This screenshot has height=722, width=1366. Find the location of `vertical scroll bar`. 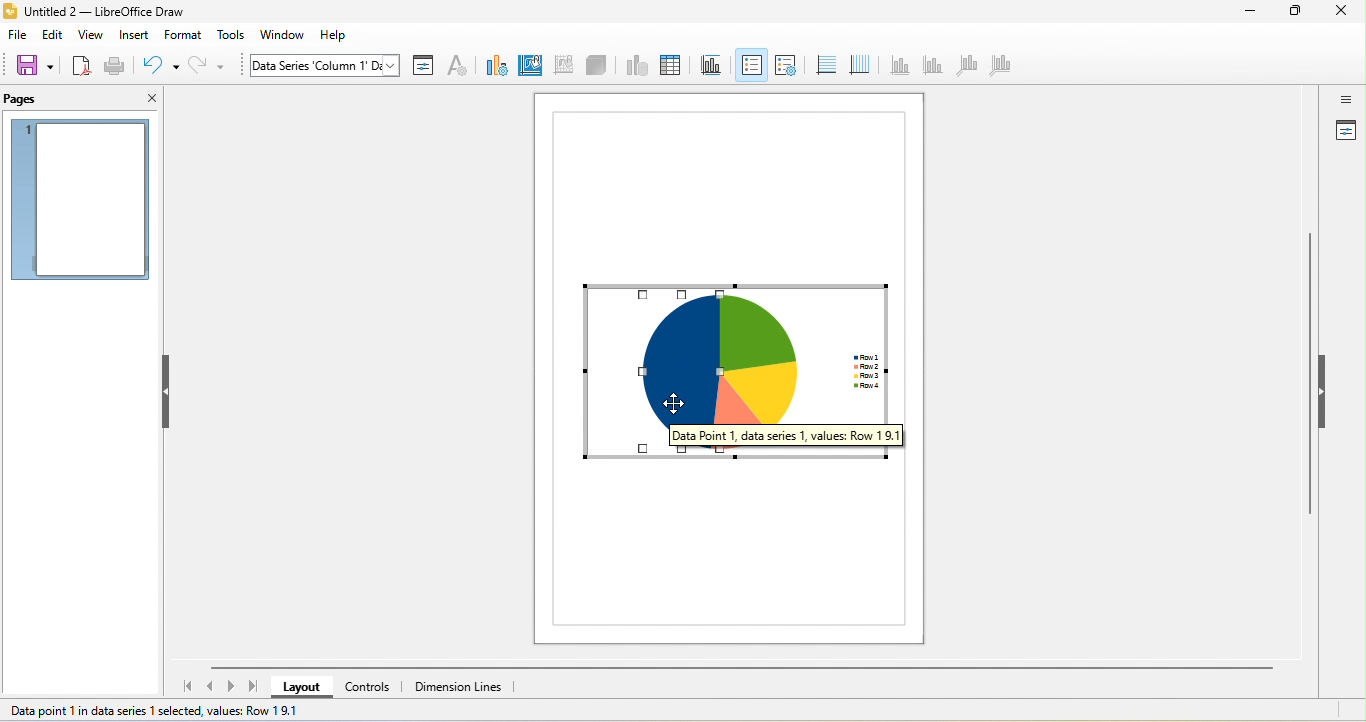

vertical scroll bar is located at coordinates (1310, 380).